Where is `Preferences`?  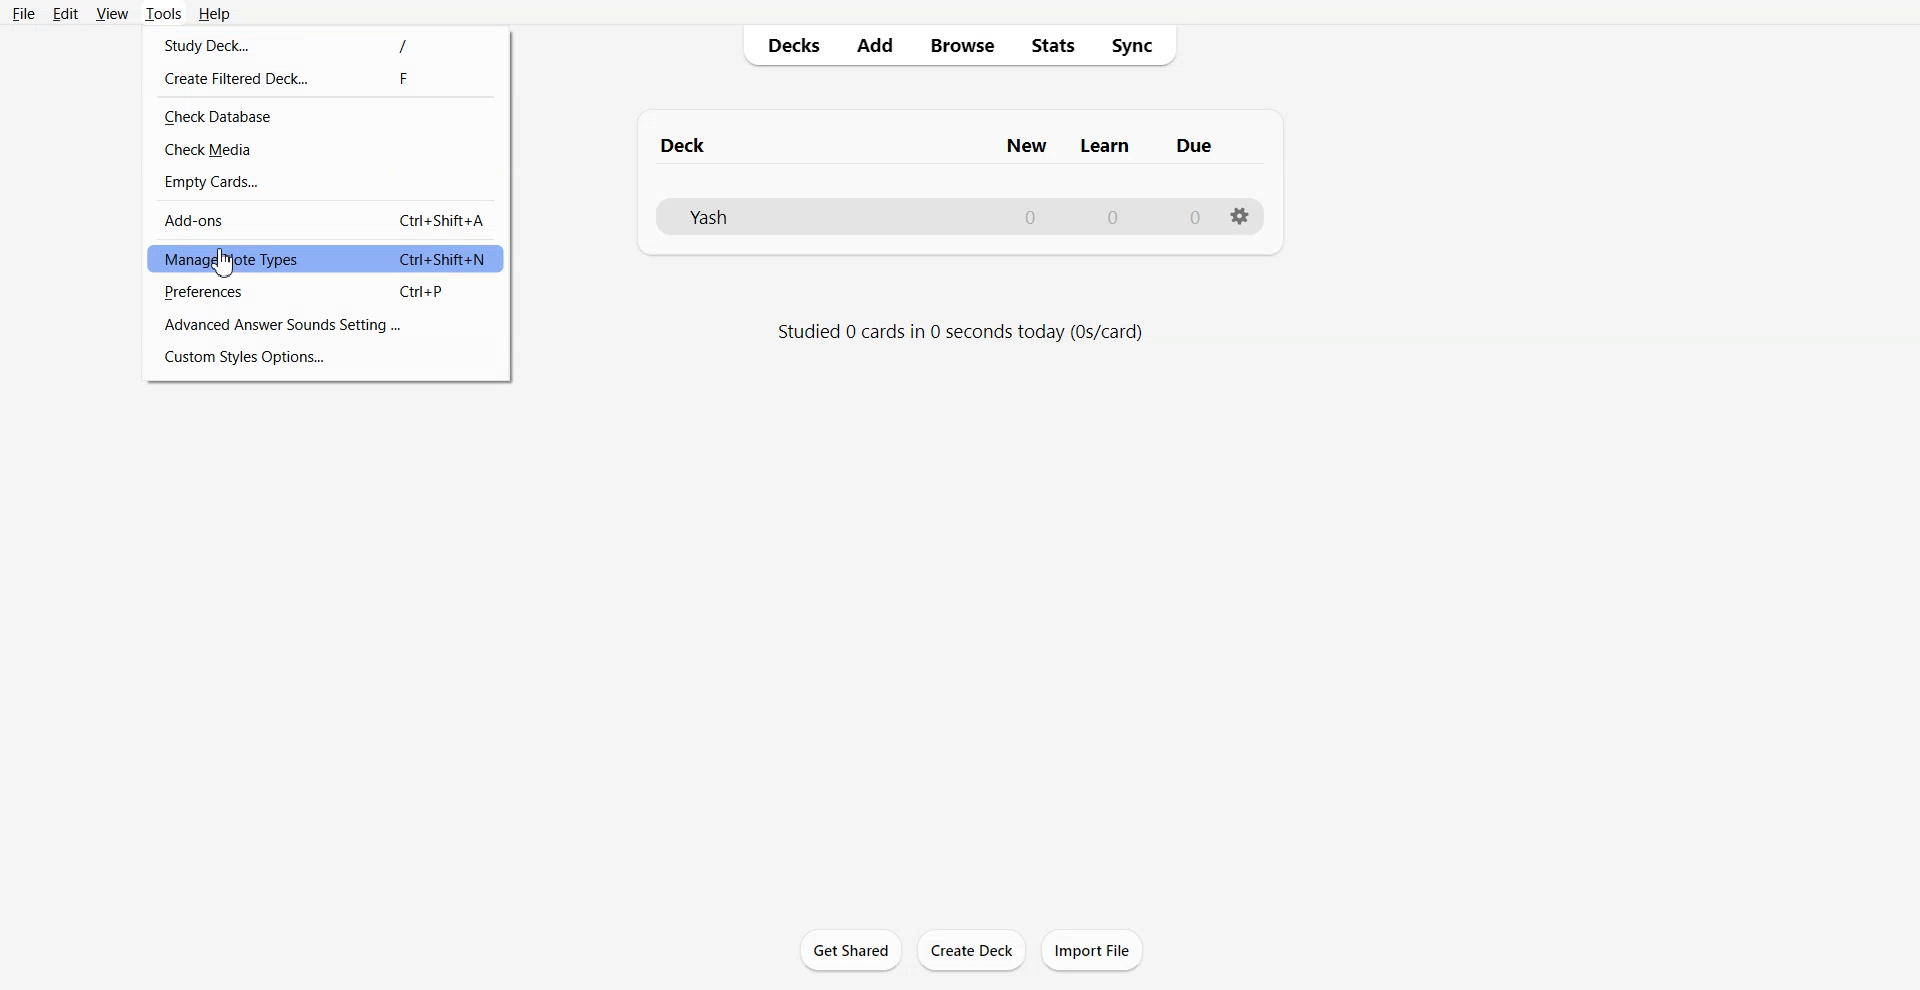
Preferences is located at coordinates (320, 292).